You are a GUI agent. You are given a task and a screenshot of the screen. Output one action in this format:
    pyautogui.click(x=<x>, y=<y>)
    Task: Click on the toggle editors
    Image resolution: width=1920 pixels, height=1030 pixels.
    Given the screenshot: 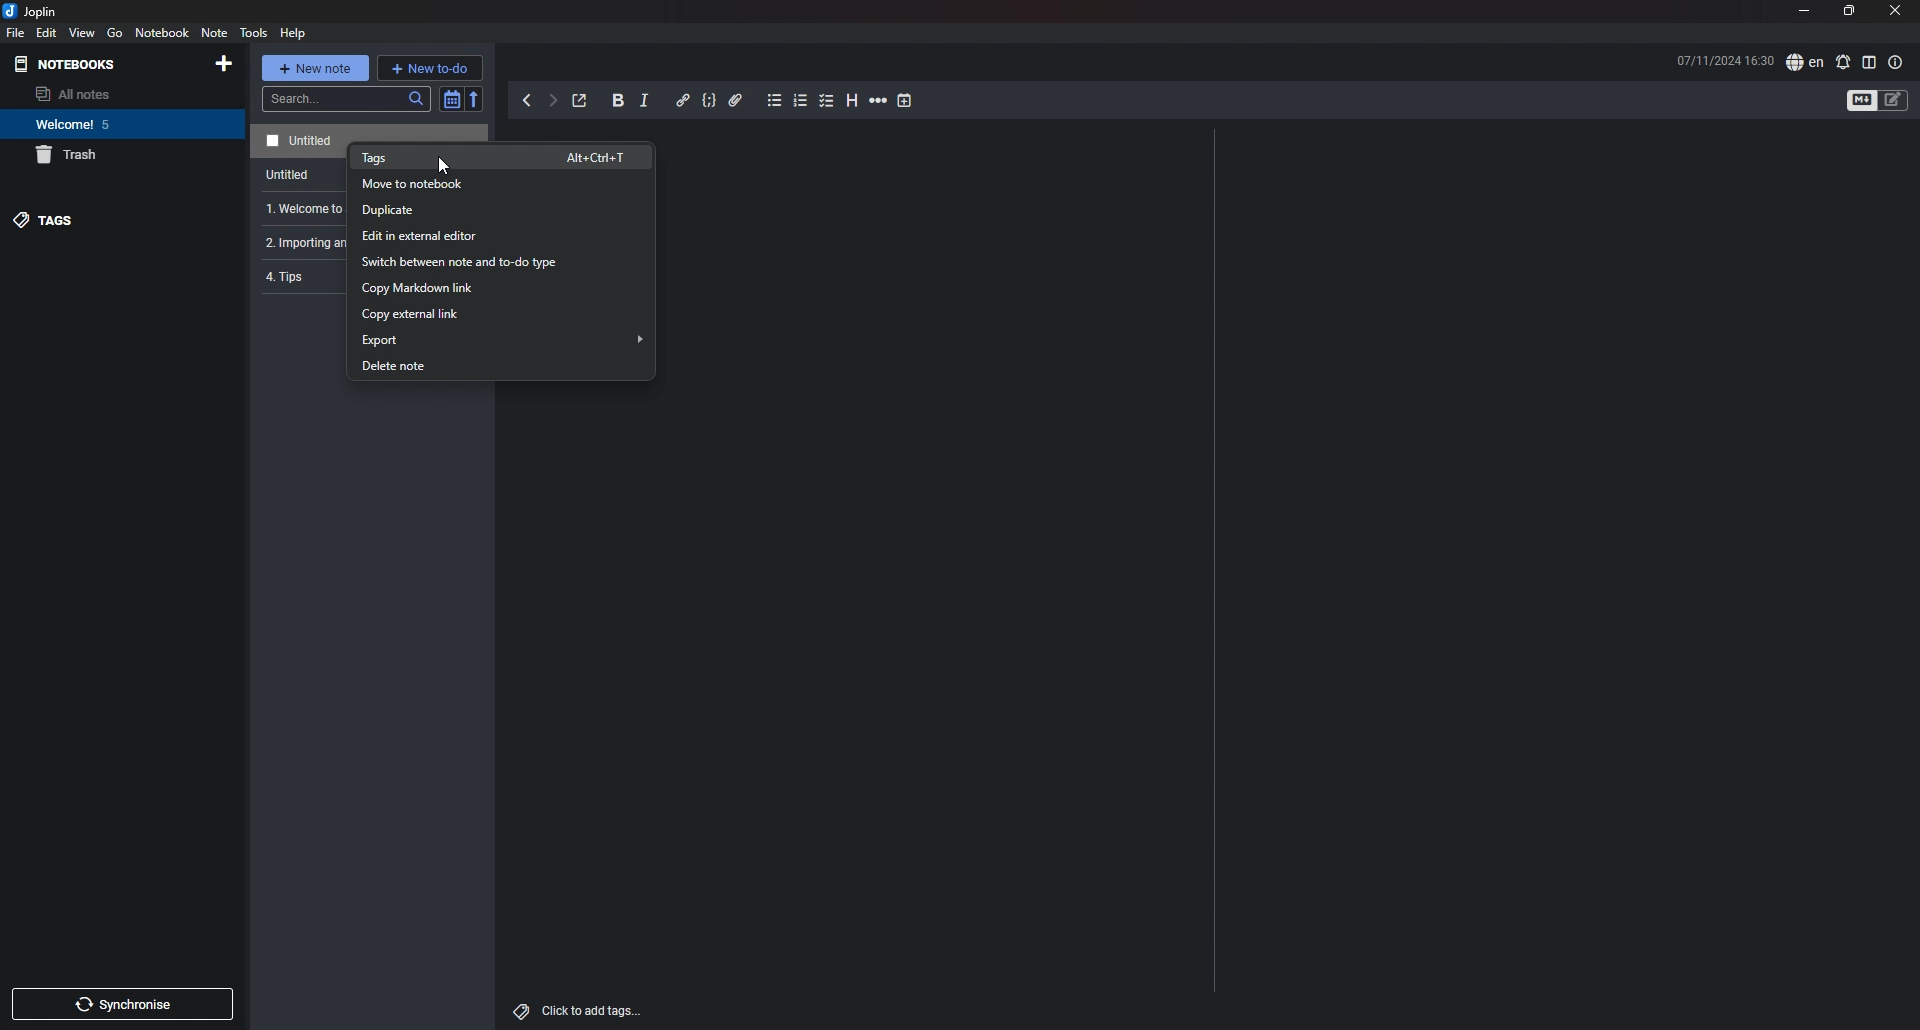 What is the action you would take?
    pyautogui.click(x=1862, y=101)
    